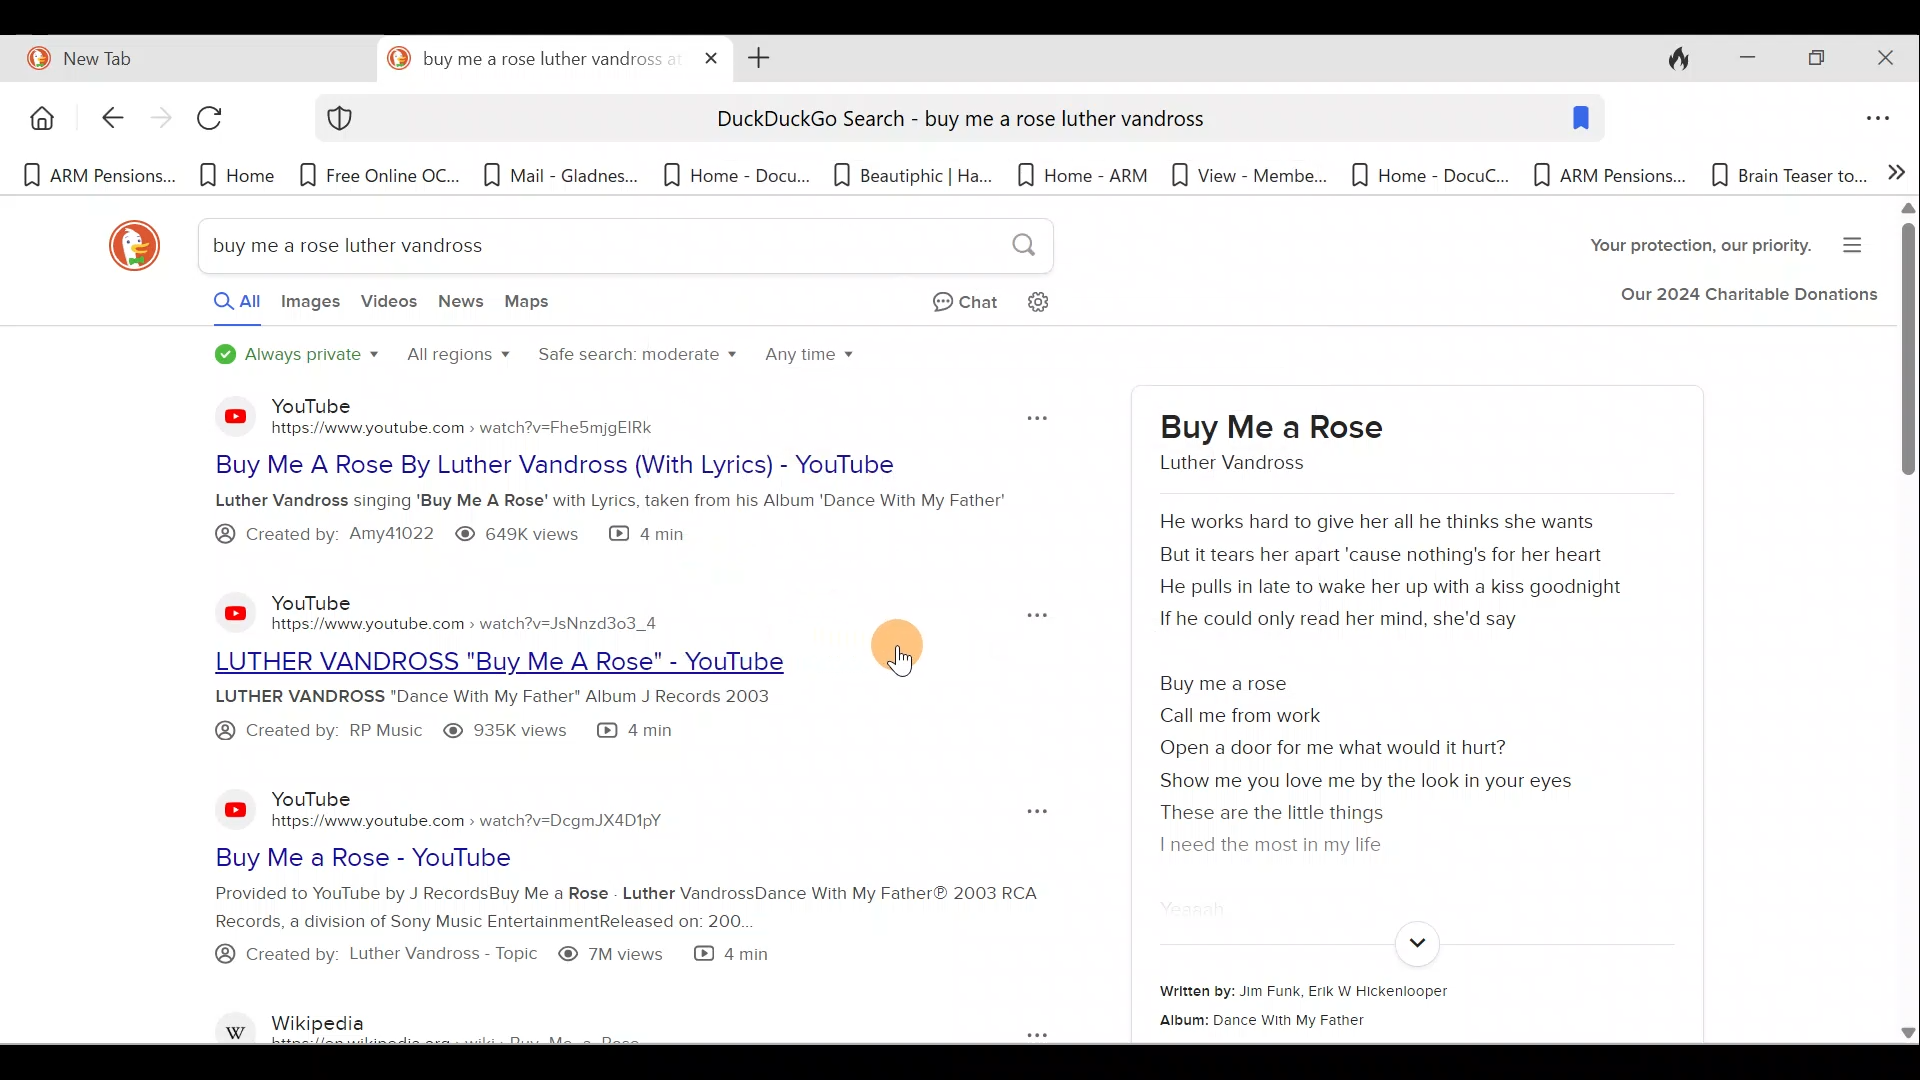 The width and height of the screenshot is (1920, 1080). I want to click on DuckDuckGo Search - buy me a rose luther vandross, so click(958, 122).